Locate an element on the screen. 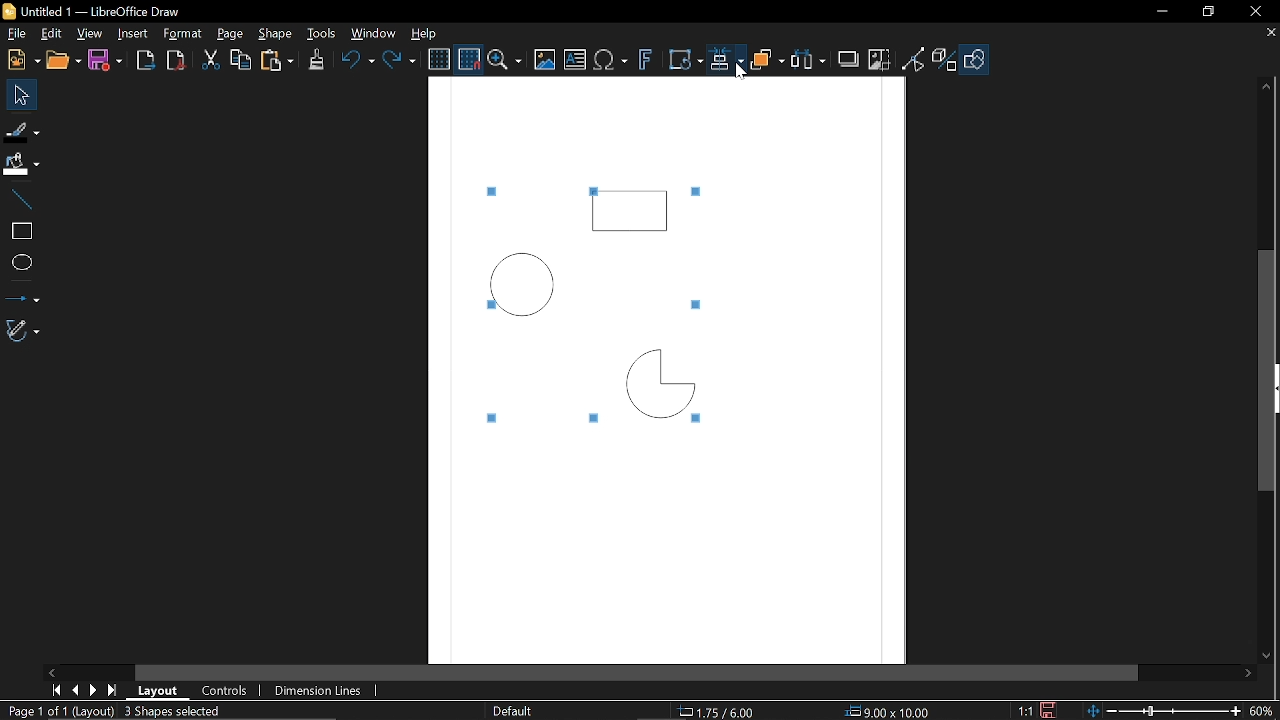  Toggle extrusion is located at coordinates (942, 61).